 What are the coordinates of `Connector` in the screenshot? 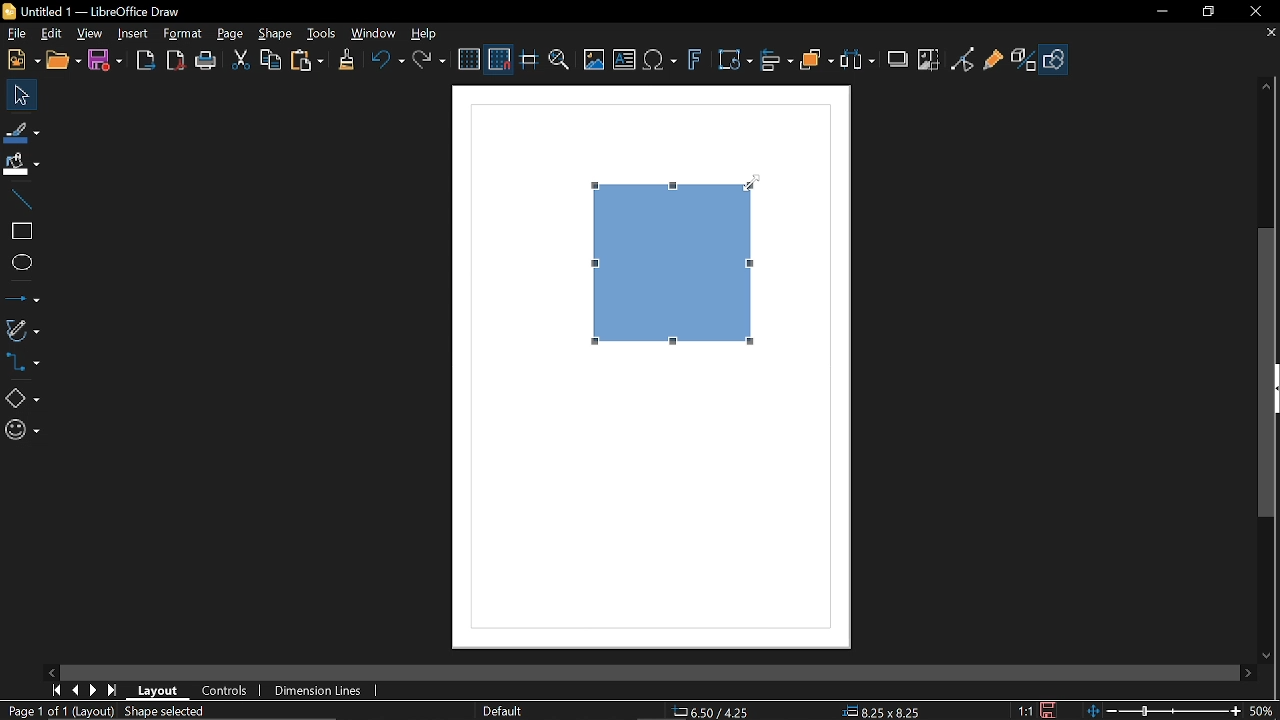 It's located at (26, 365).